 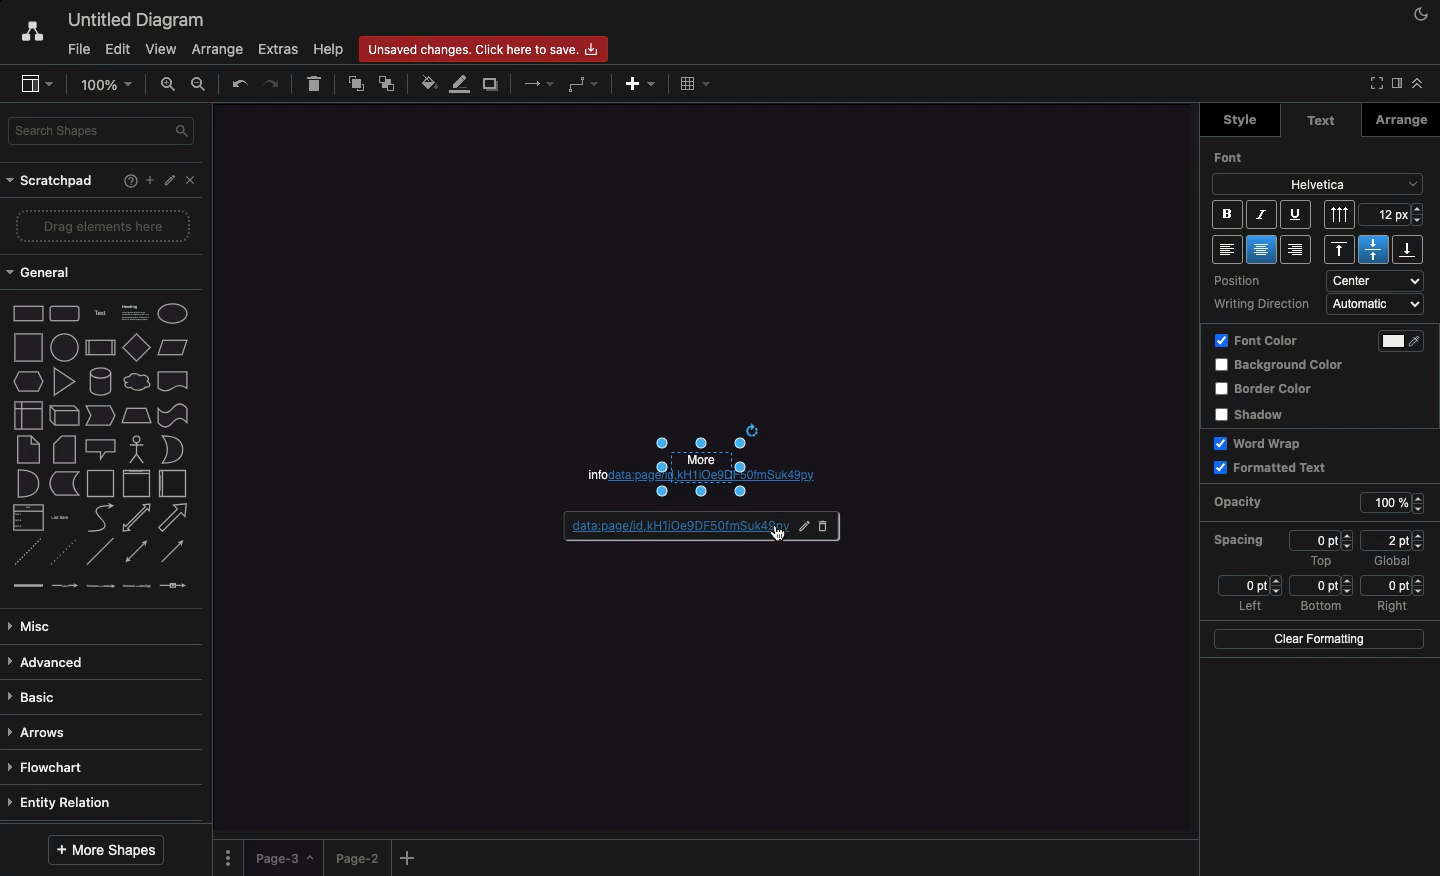 What do you see at coordinates (1237, 120) in the screenshot?
I see `Style` at bounding box center [1237, 120].